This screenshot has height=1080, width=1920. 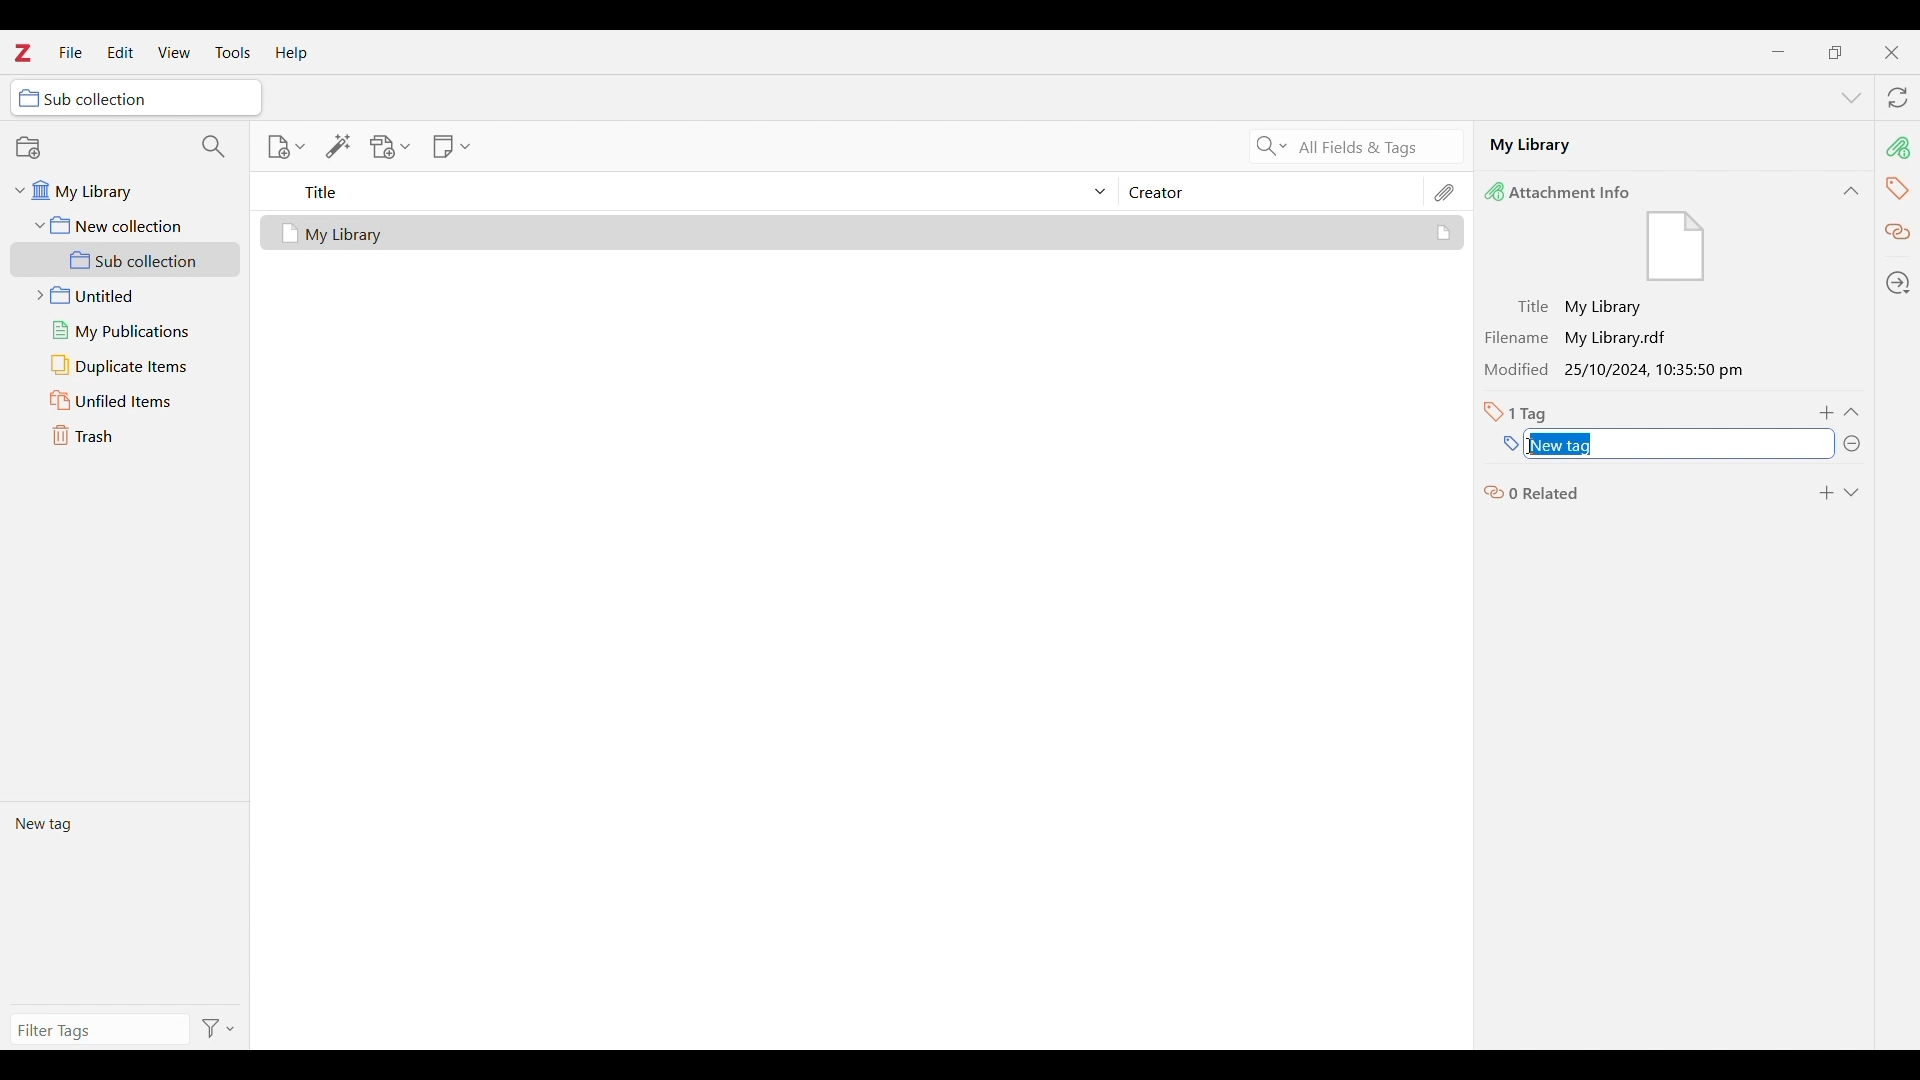 What do you see at coordinates (120, 52) in the screenshot?
I see `Edit menu` at bounding box center [120, 52].